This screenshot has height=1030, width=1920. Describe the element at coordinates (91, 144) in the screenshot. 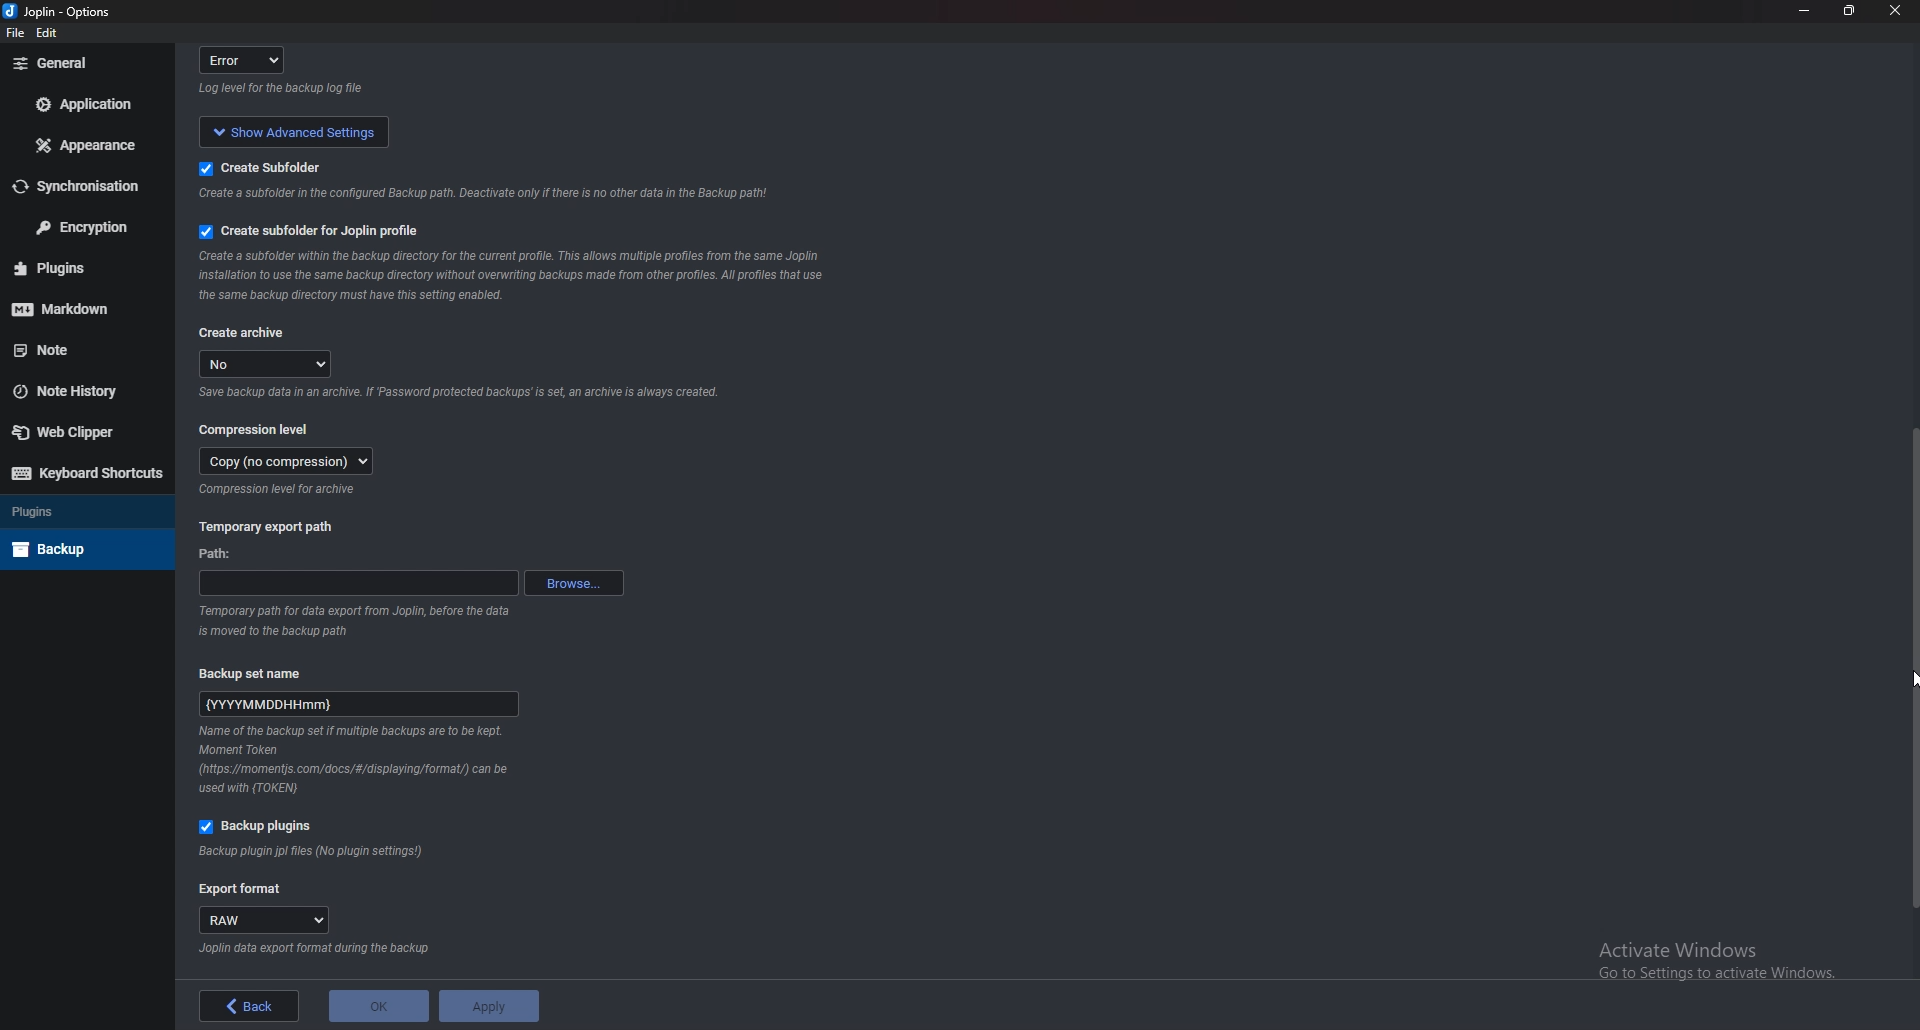

I see `Appearance` at that location.